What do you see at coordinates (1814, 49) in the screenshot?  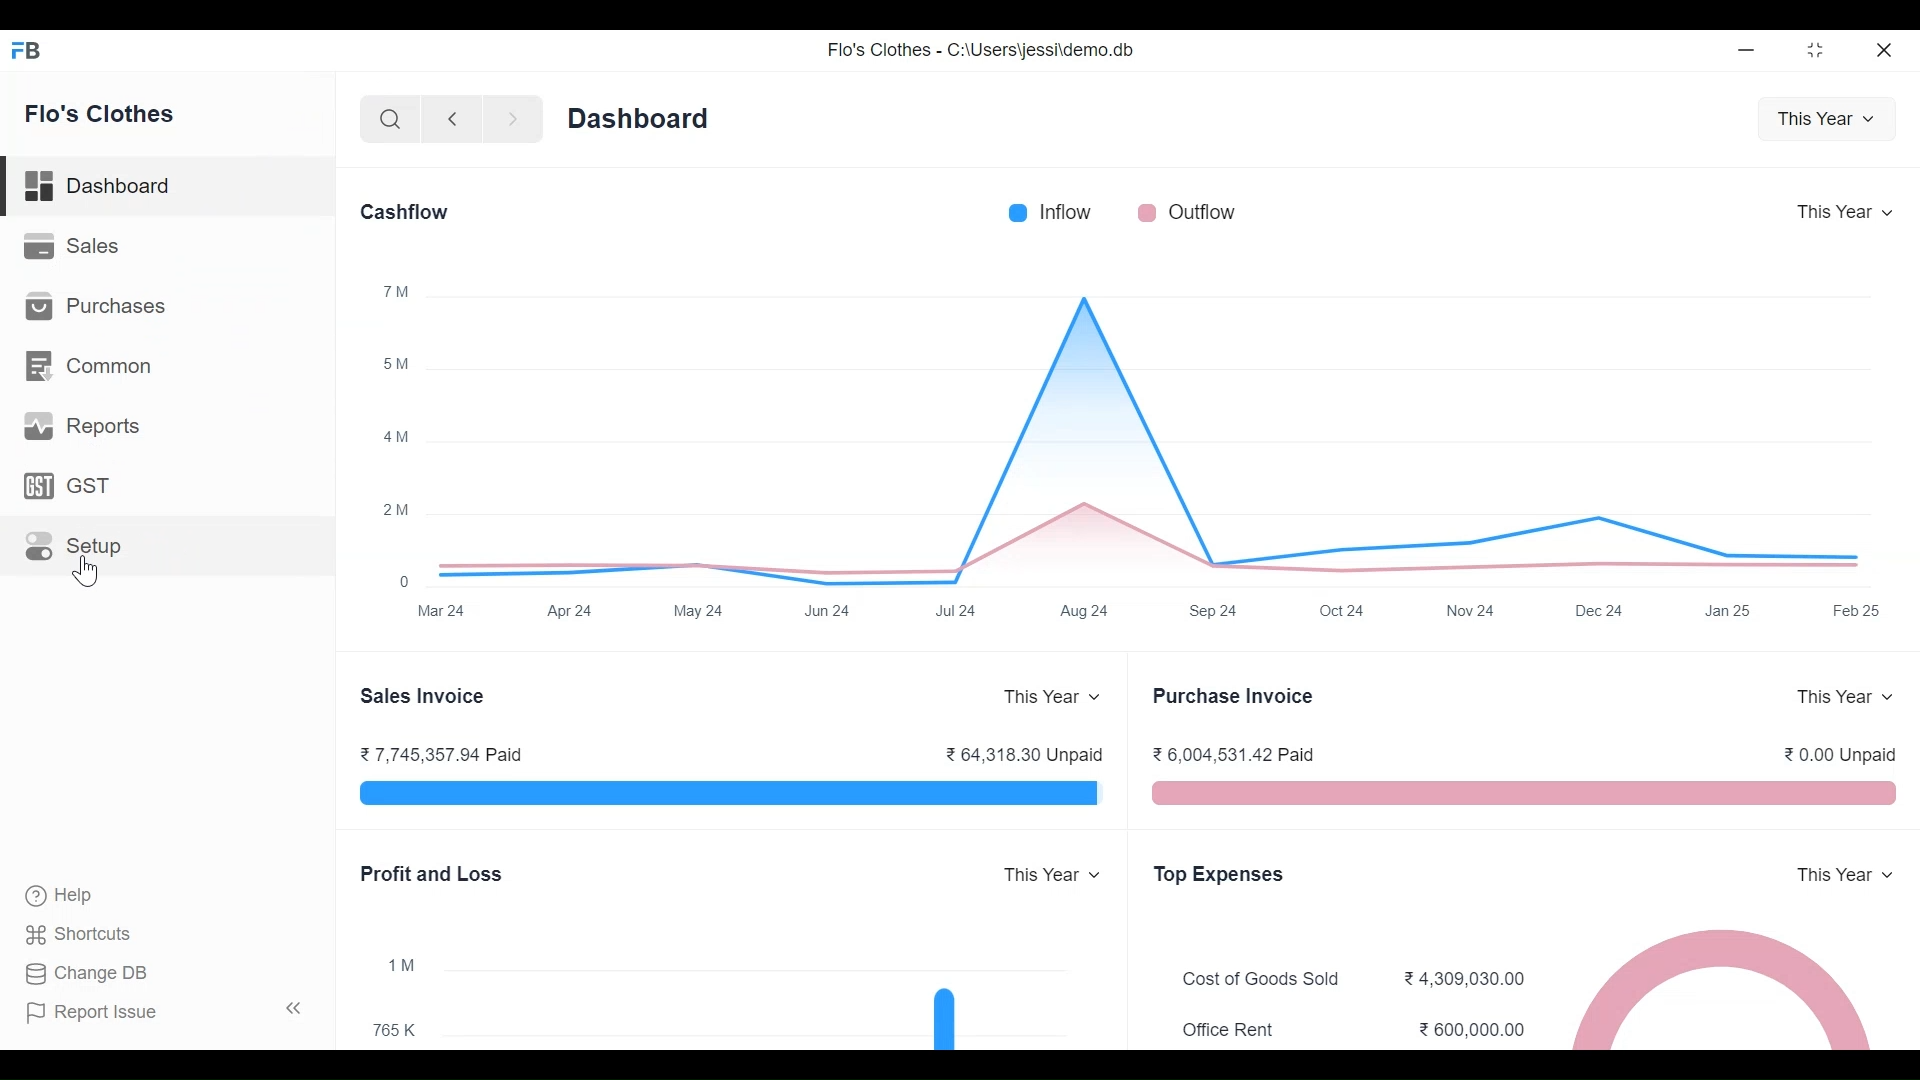 I see `Restore` at bounding box center [1814, 49].